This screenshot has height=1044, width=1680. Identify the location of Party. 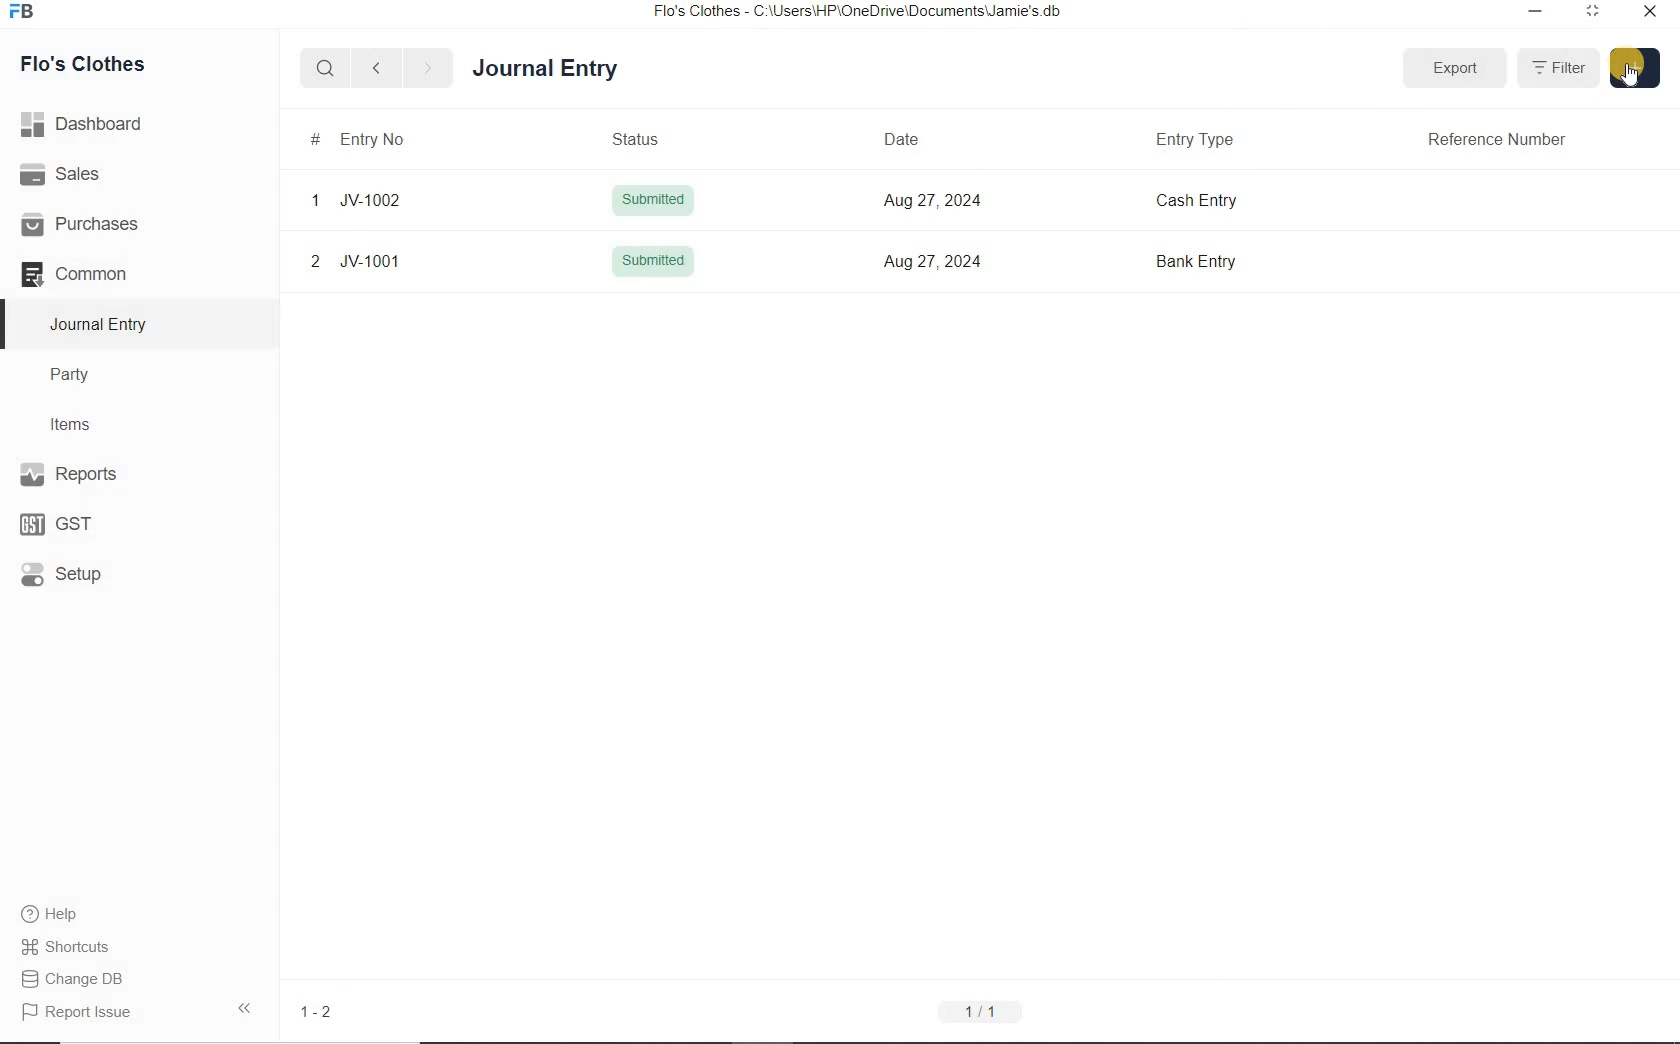
(84, 375).